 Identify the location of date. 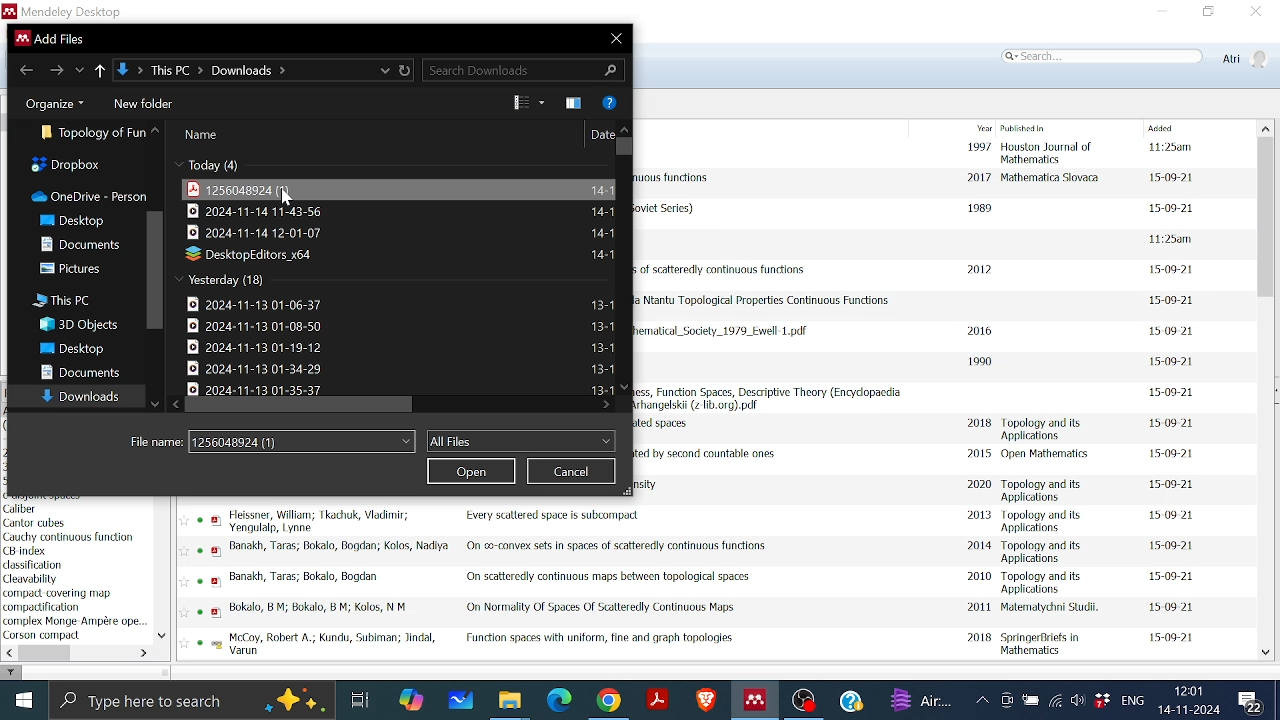
(1170, 240).